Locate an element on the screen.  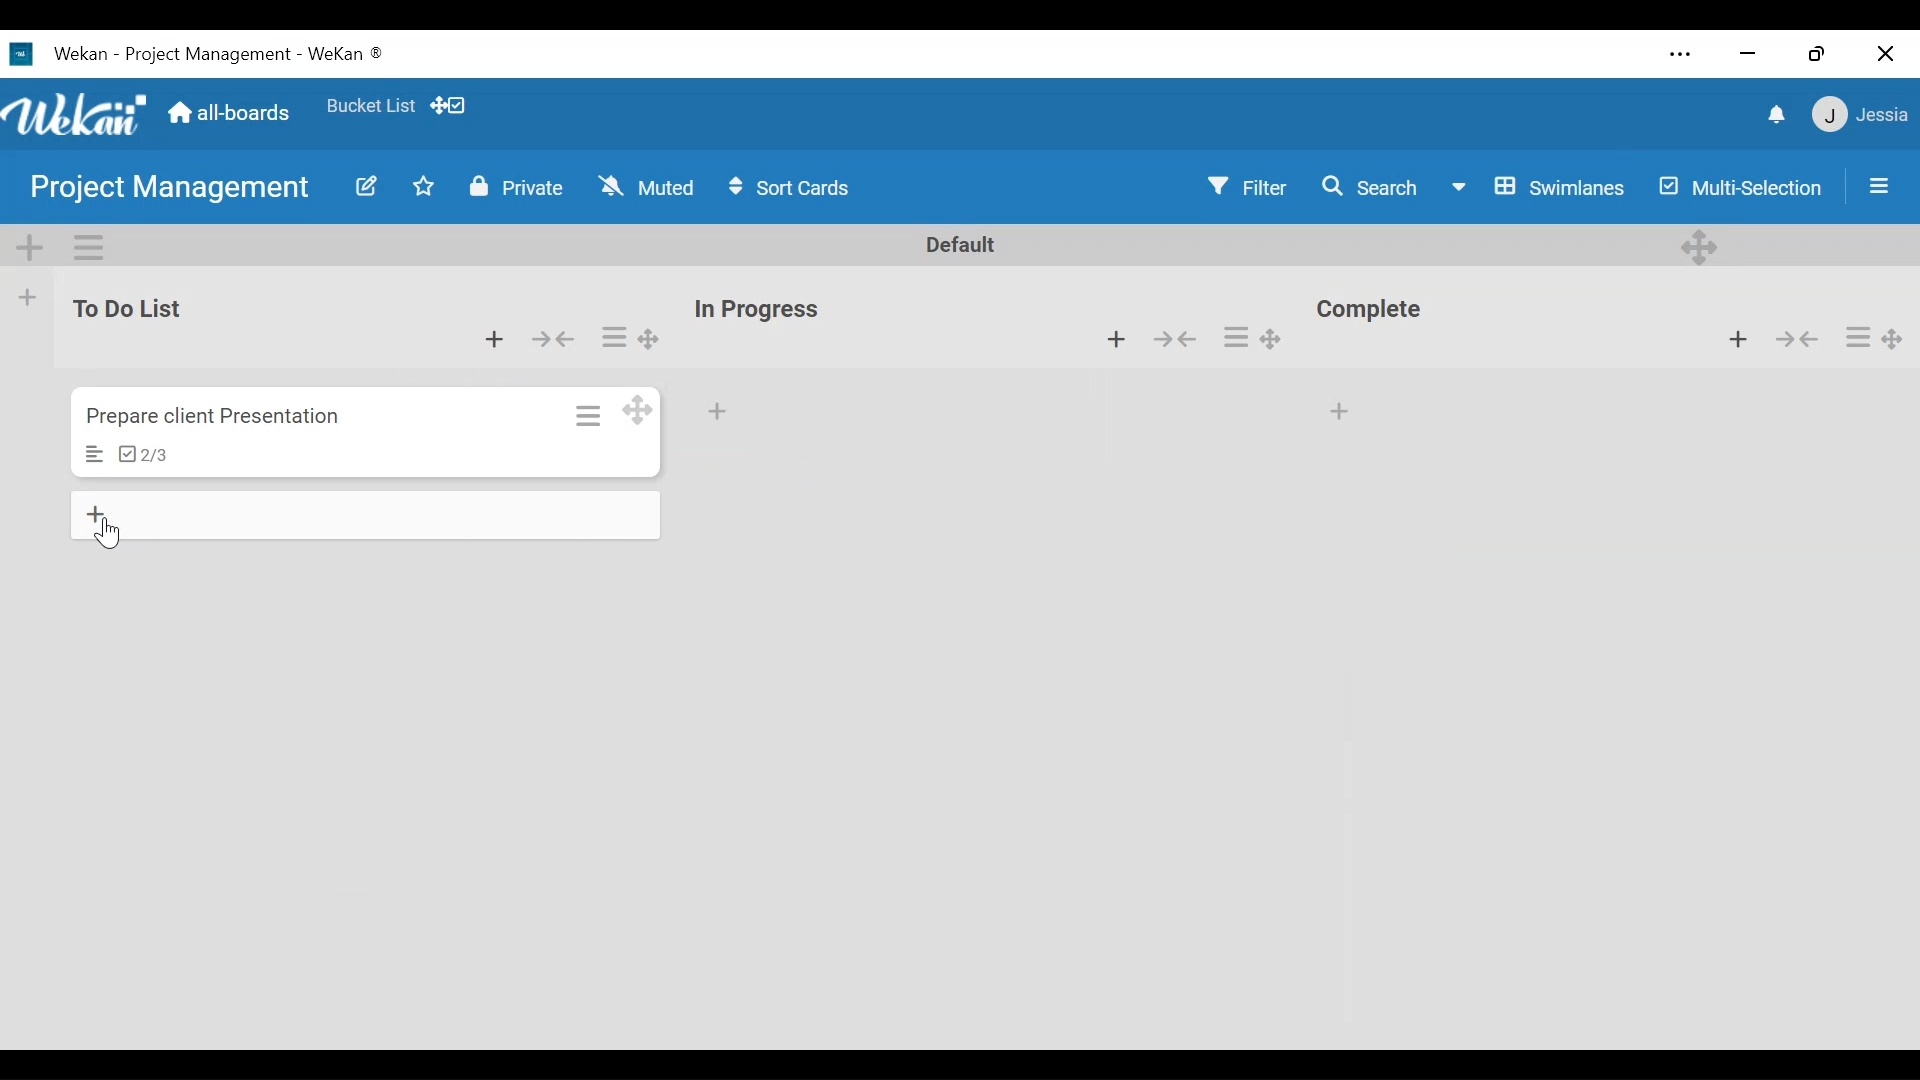
Filter is located at coordinates (1249, 187).